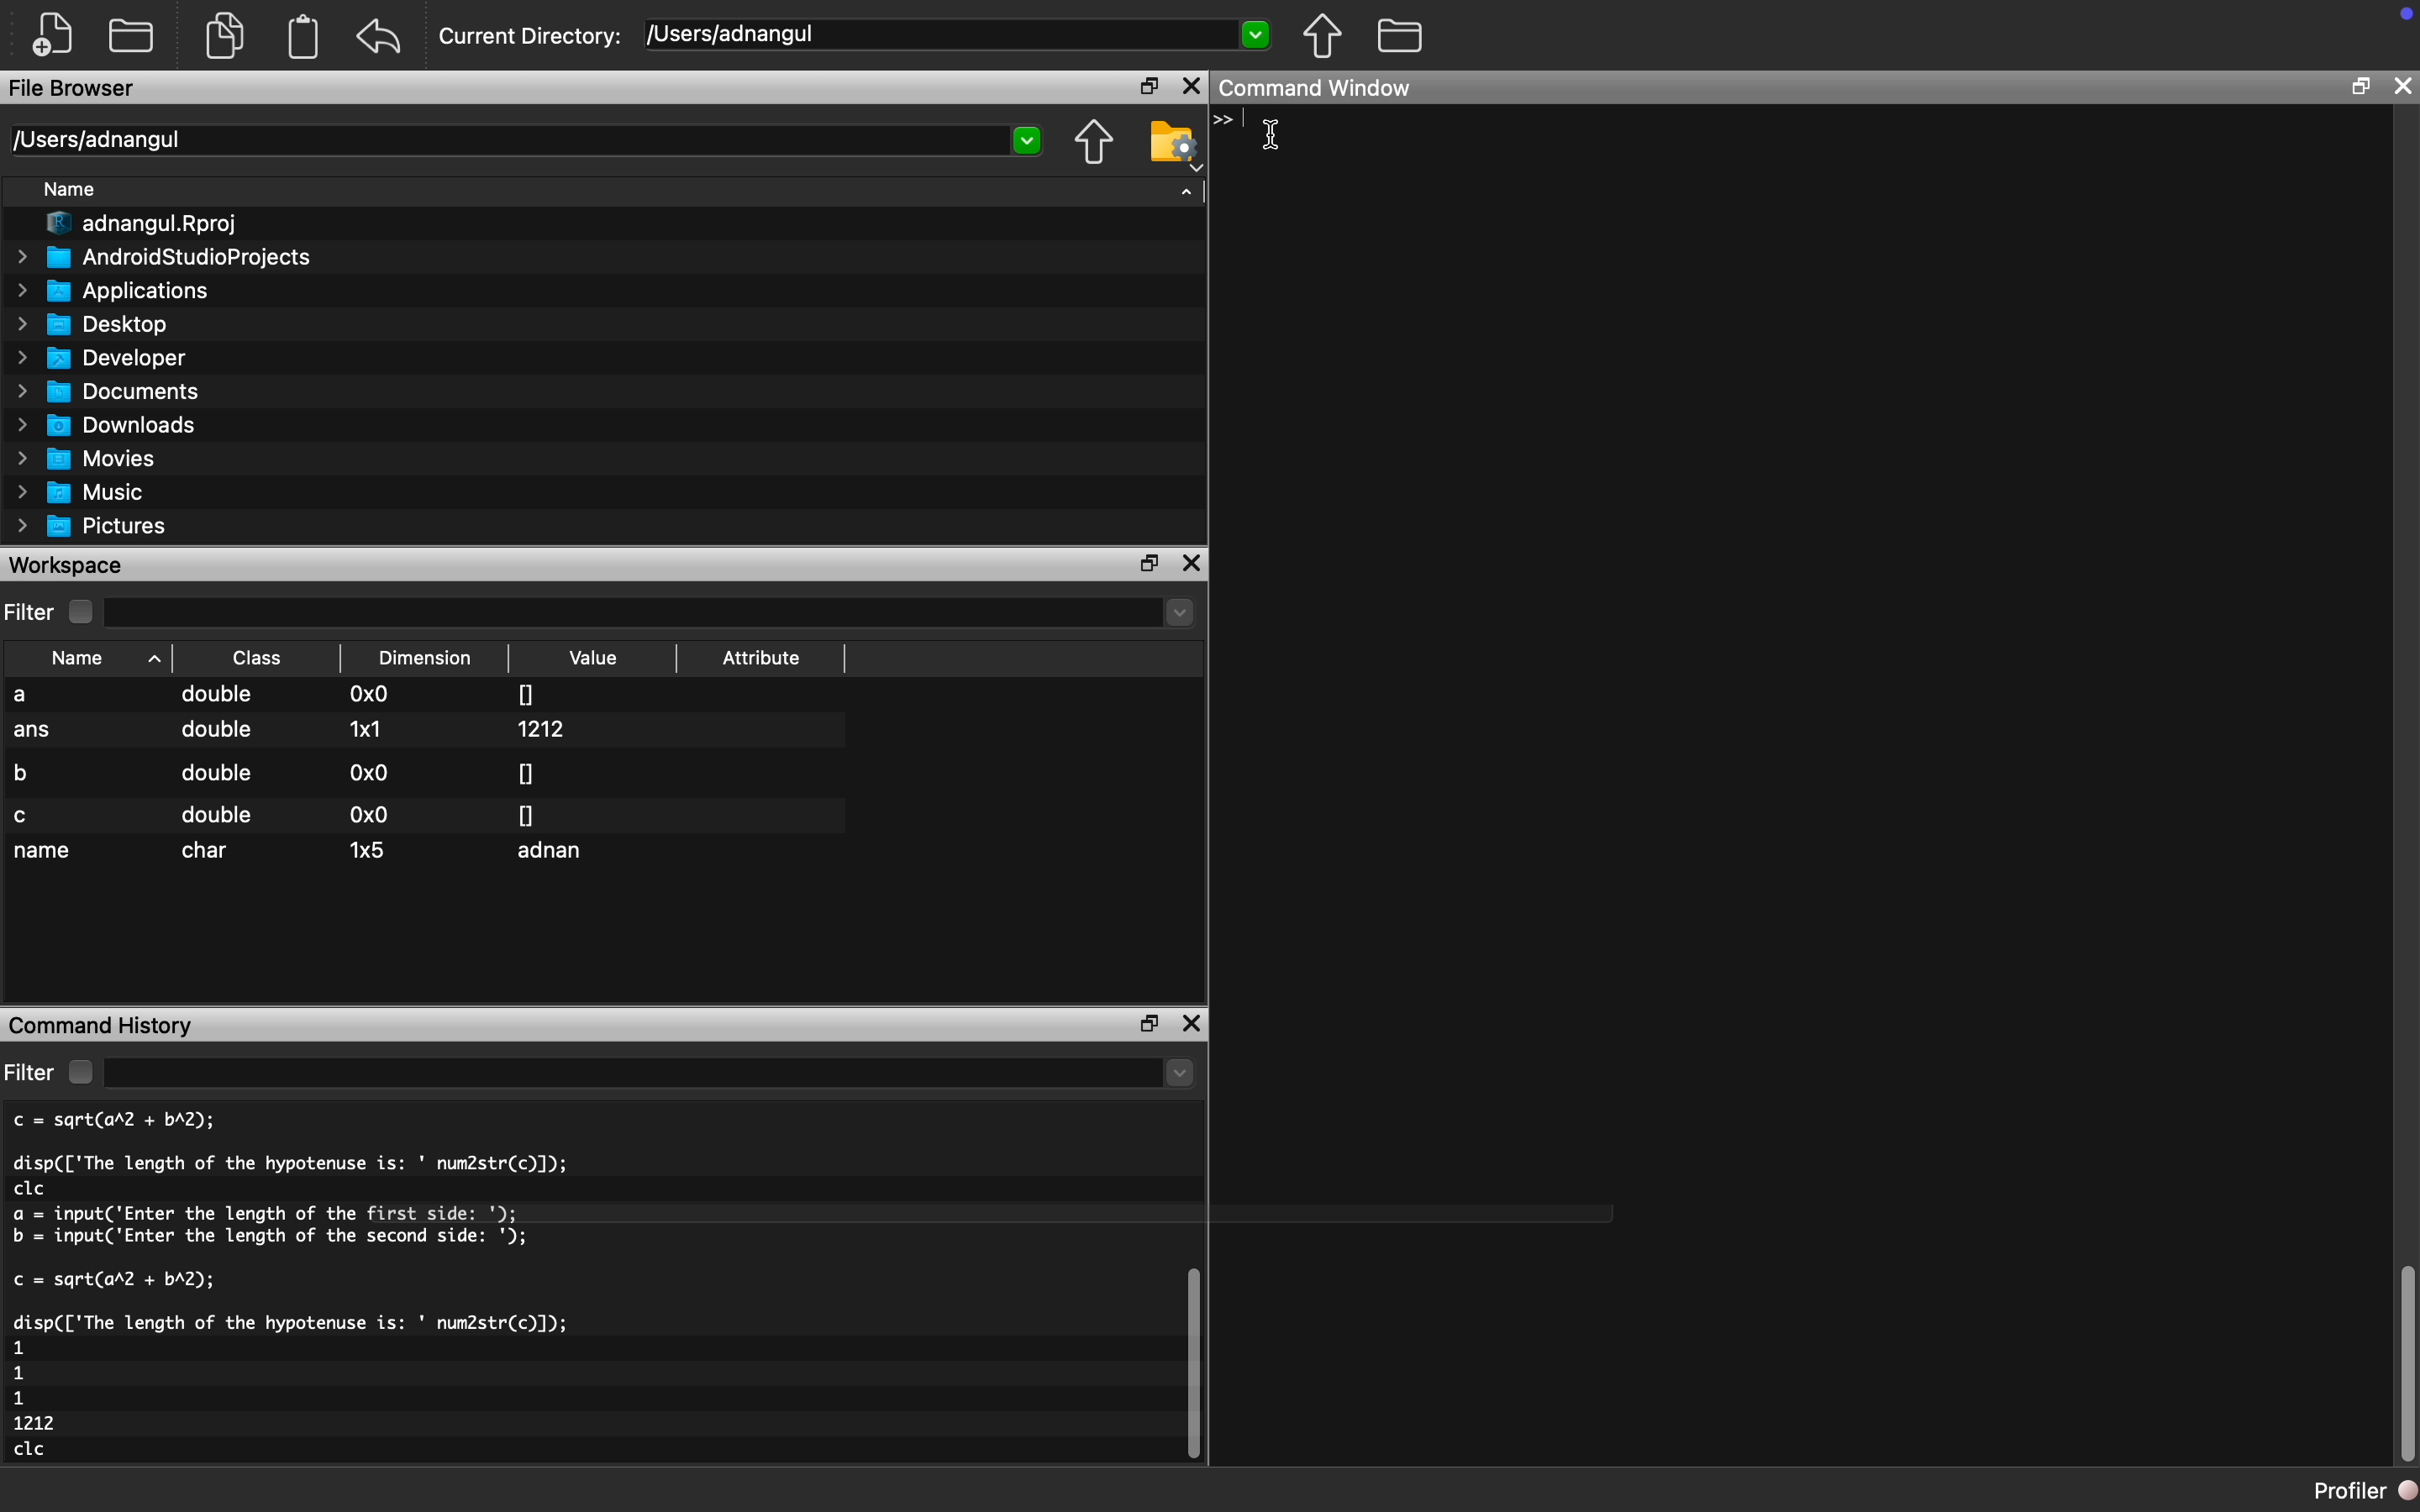  Describe the element at coordinates (299, 39) in the screenshot. I see `document clipboard` at that location.